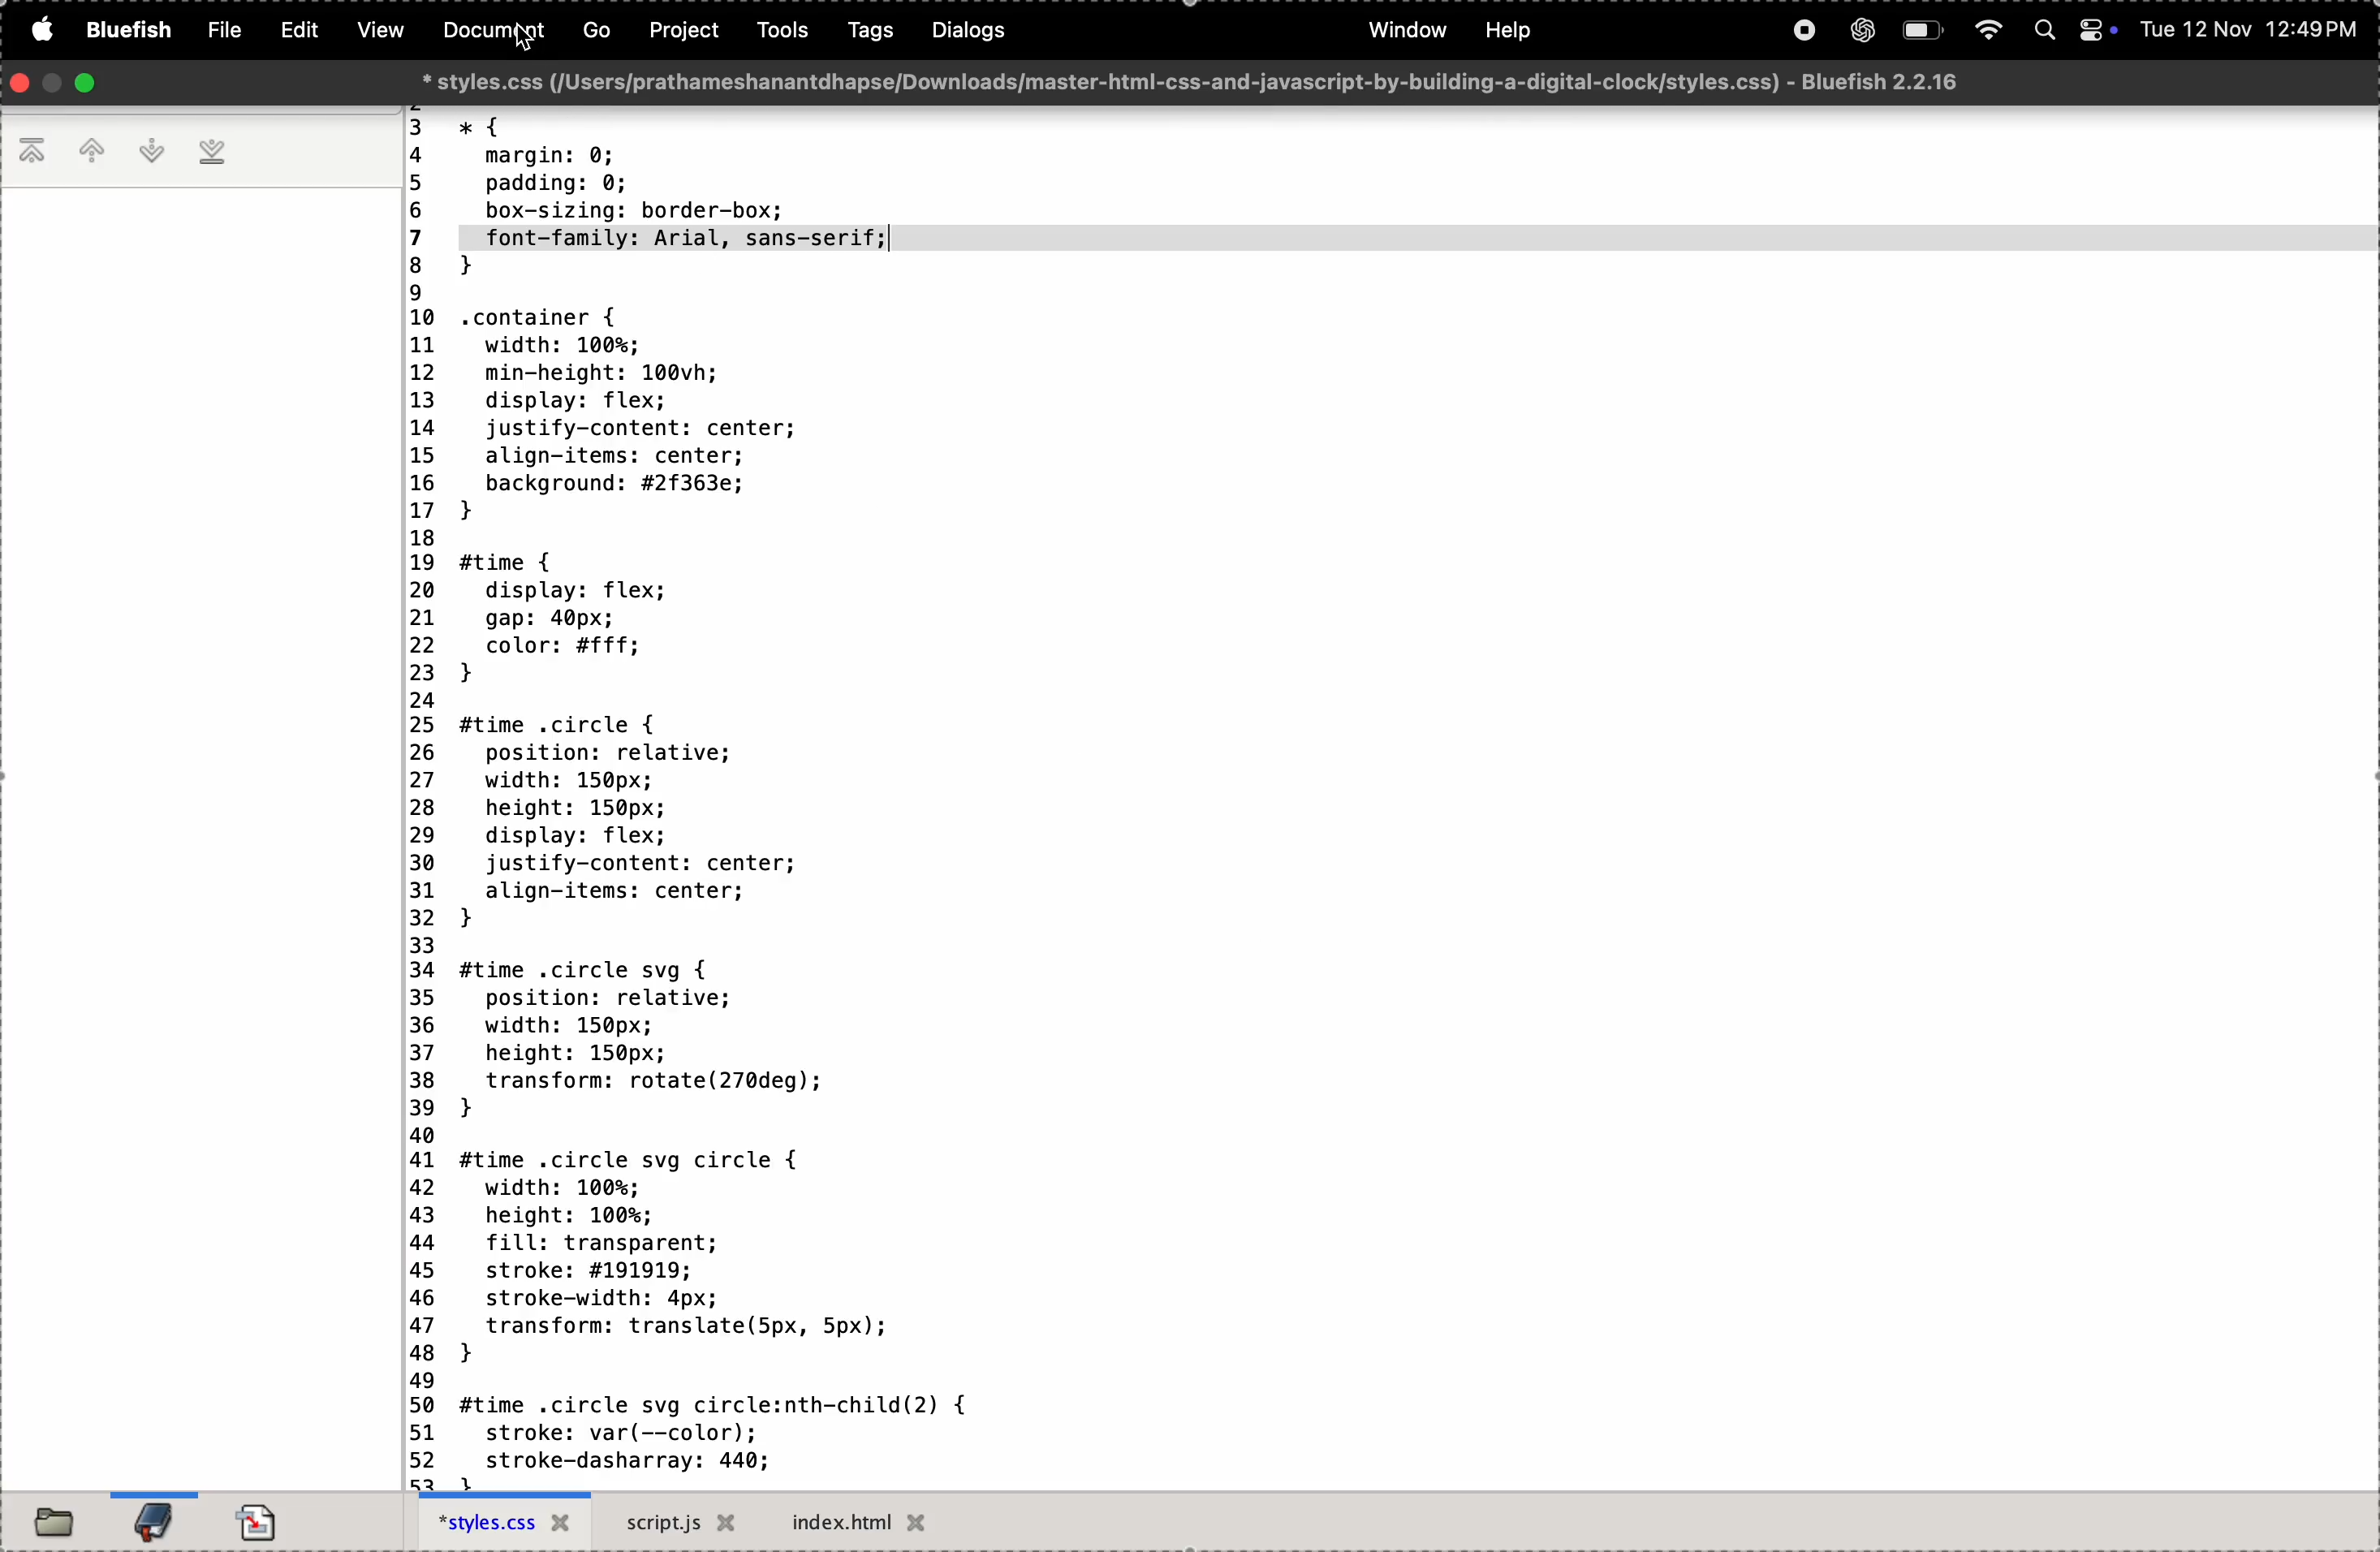  Describe the element at coordinates (1988, 31) in the screenshot. I see `wifi` at that location.